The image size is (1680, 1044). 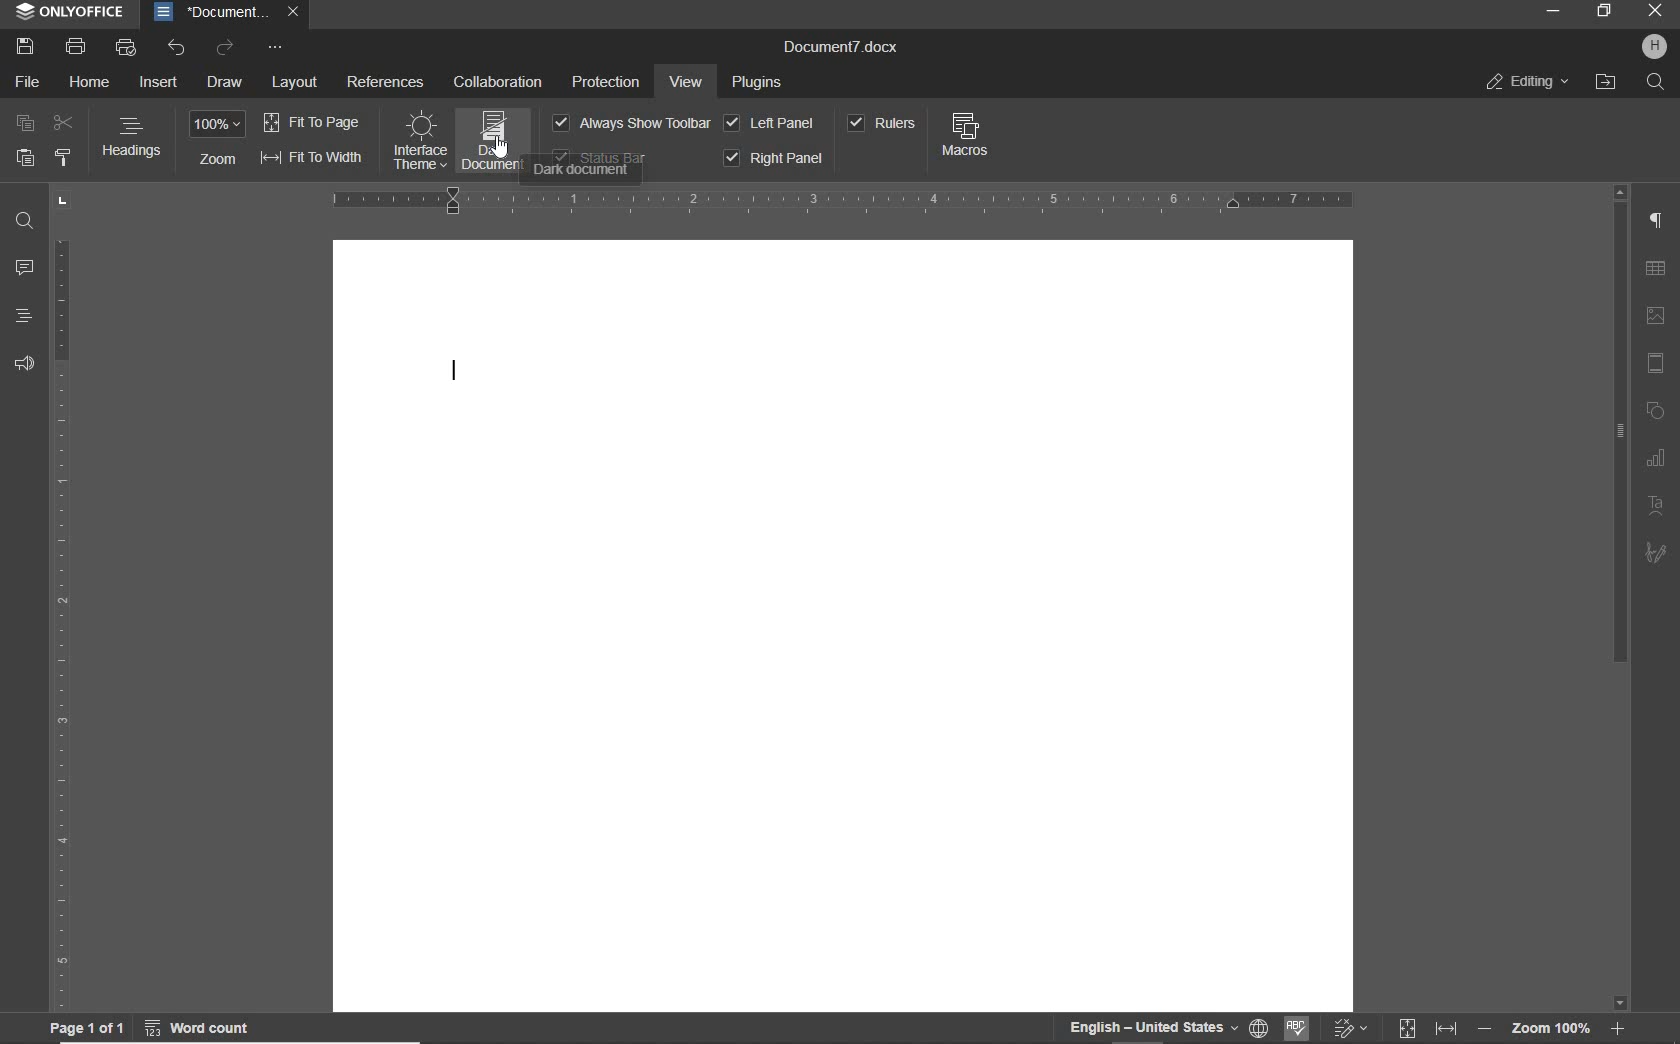 What do you see at coordinates (421, 143) in the screenshot?
I see `changed INTERFACE THEME to dark` at bounding box center [421, 143].